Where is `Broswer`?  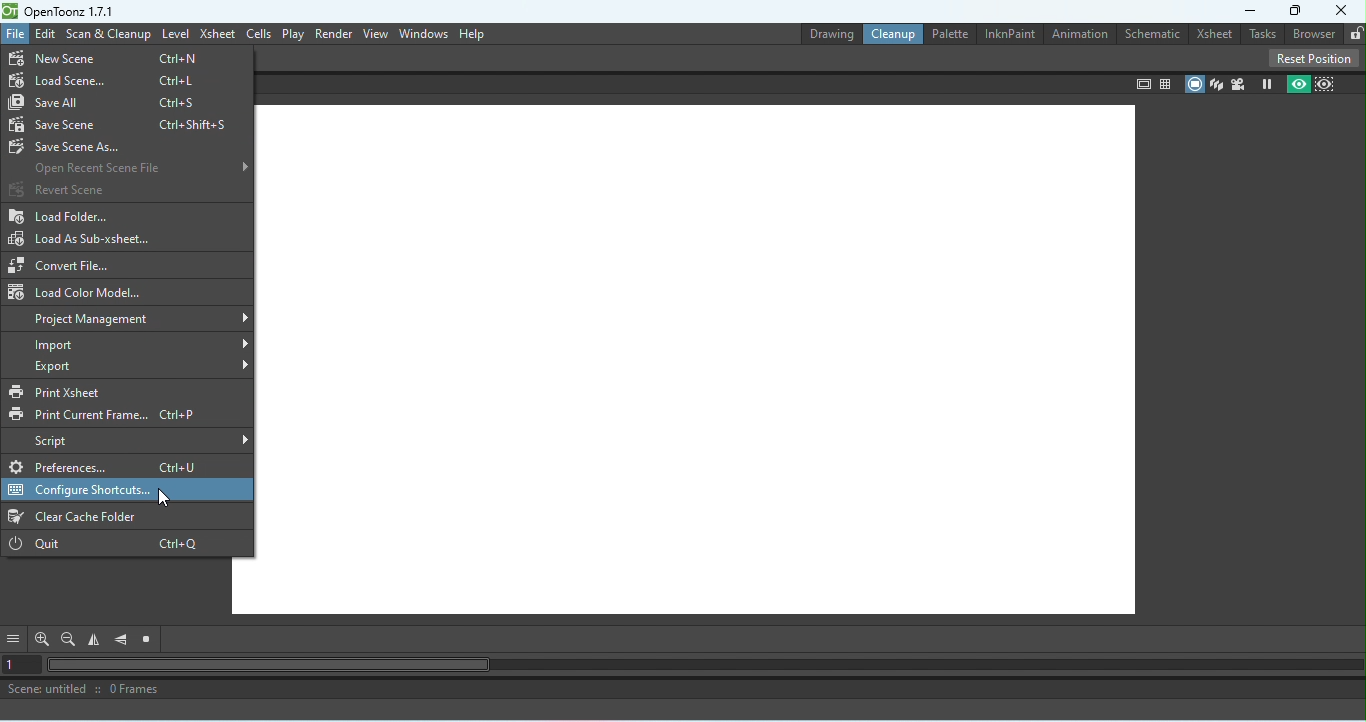 Broswer is located at coordinates (1315, 33).